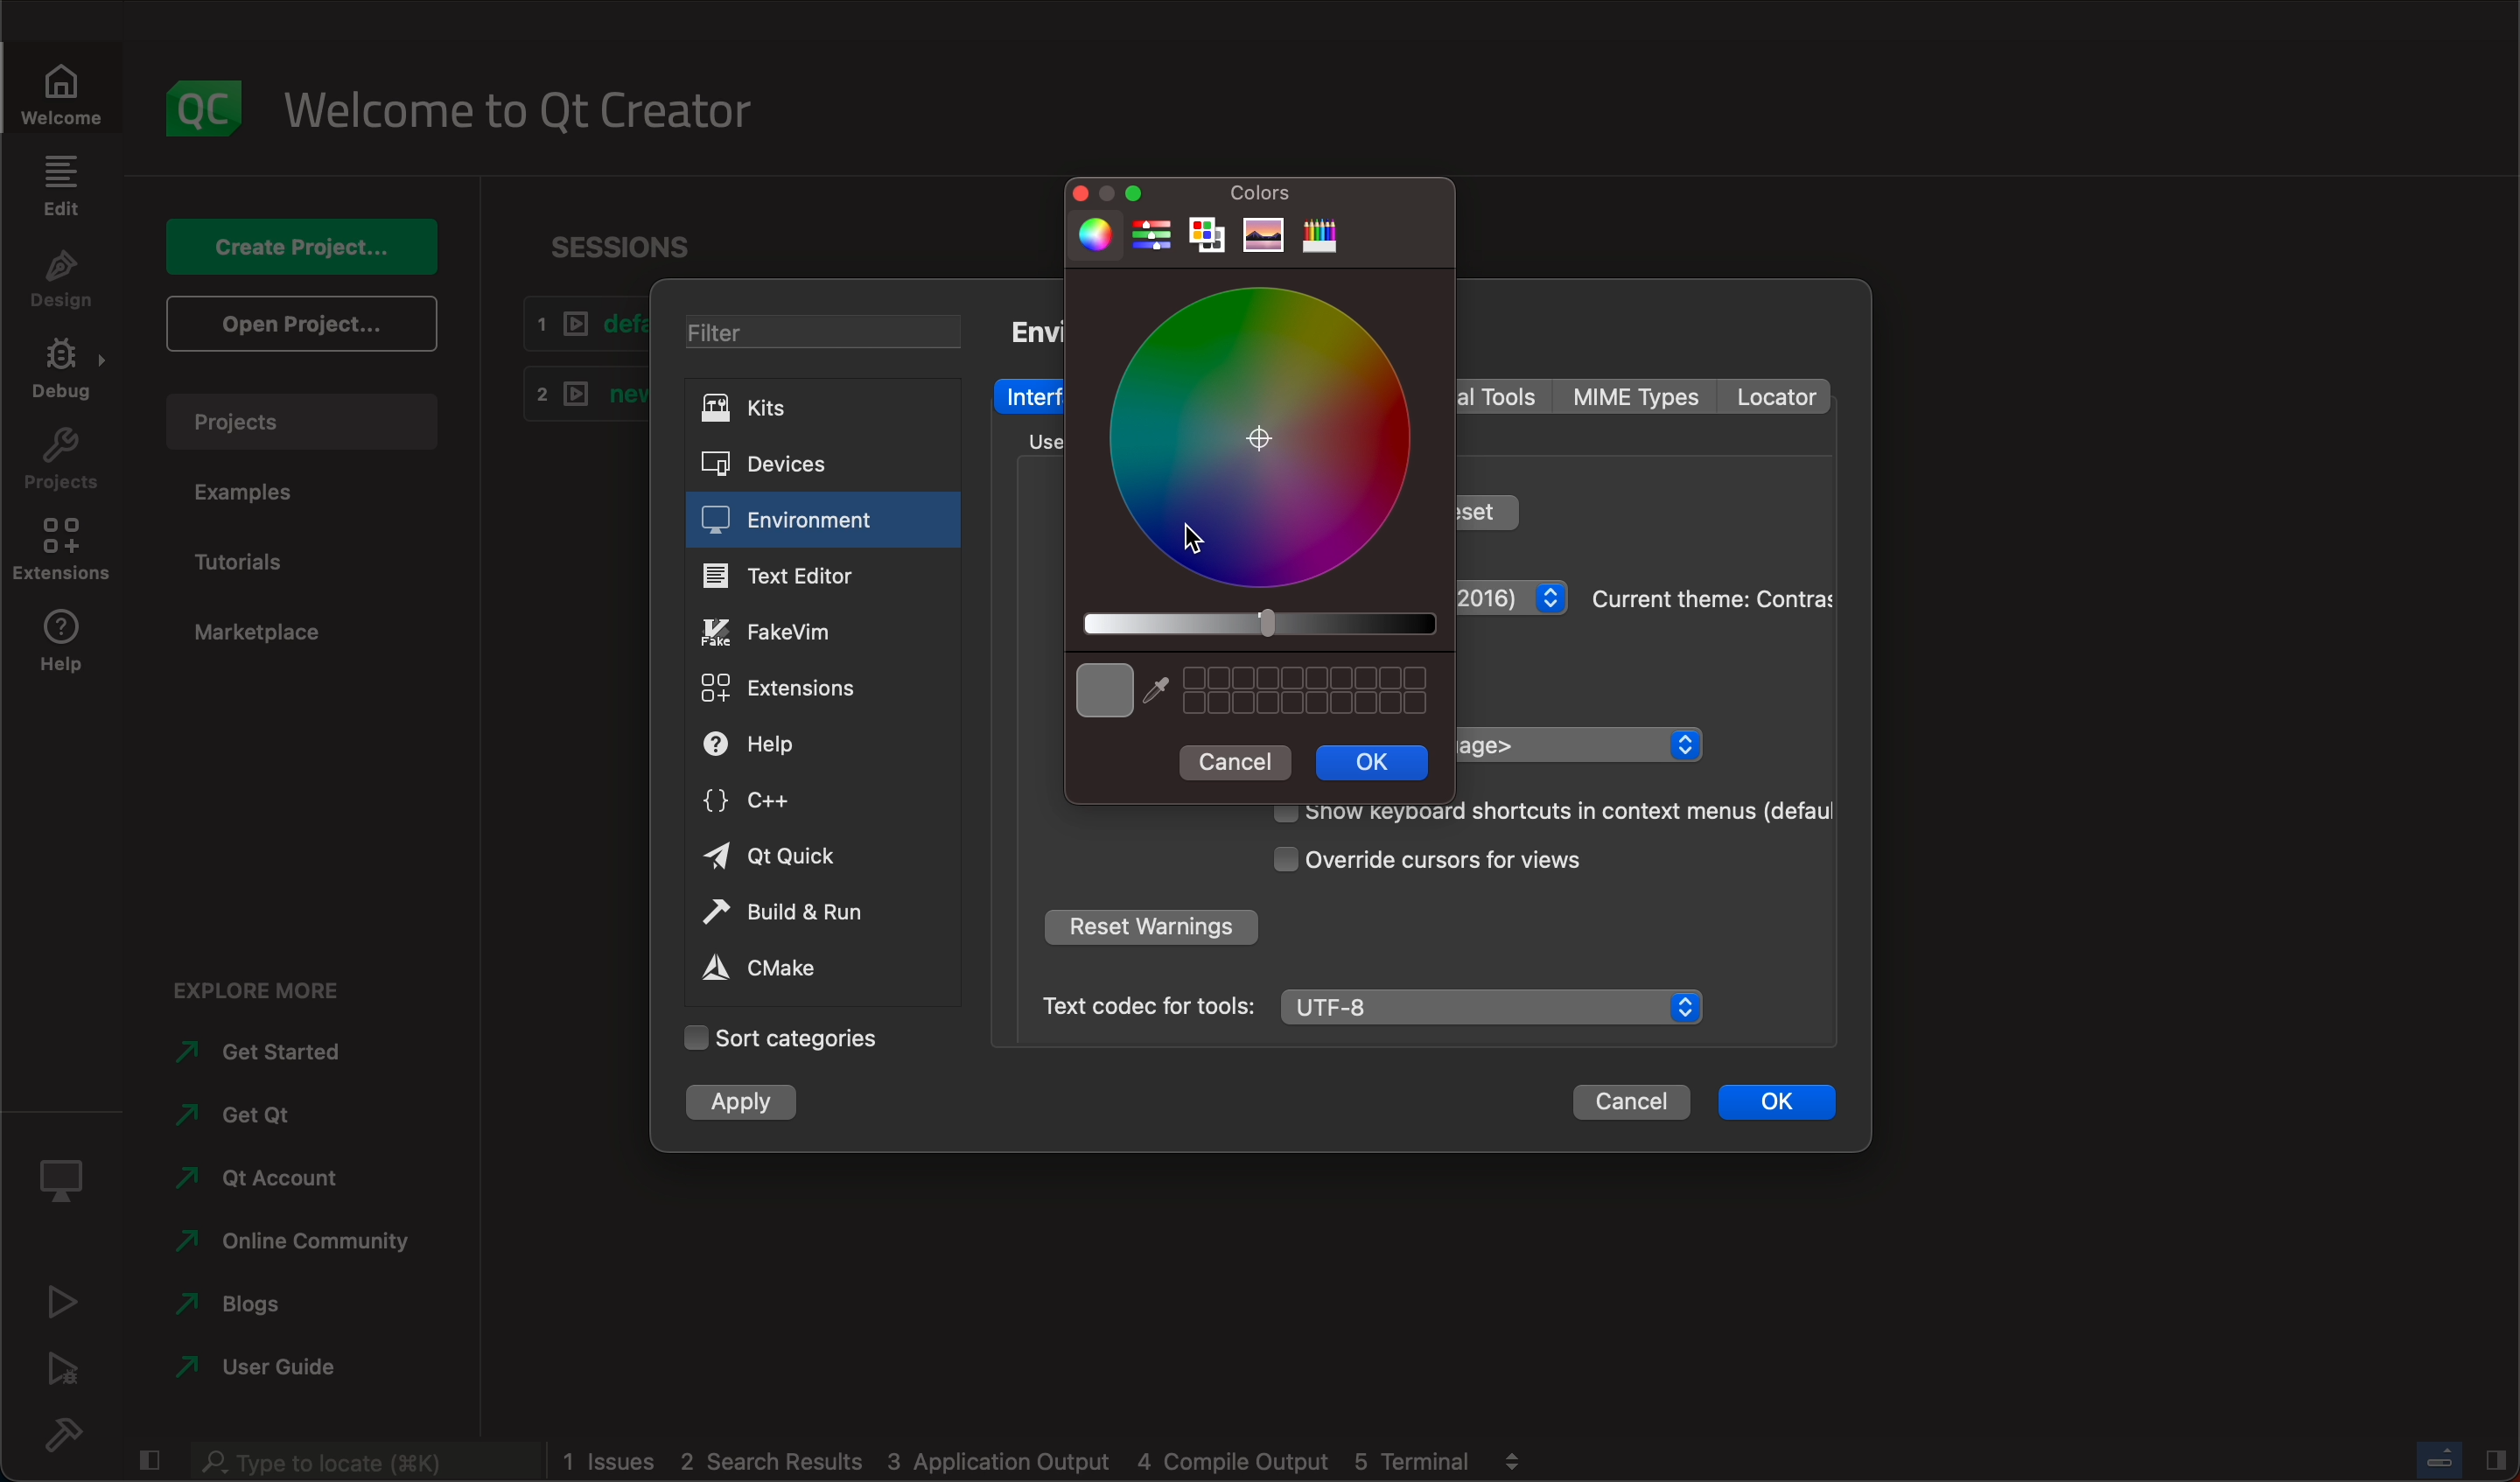 This screenshot has width=2520, height=1482. I want to click on explore more, so click(268, 979).